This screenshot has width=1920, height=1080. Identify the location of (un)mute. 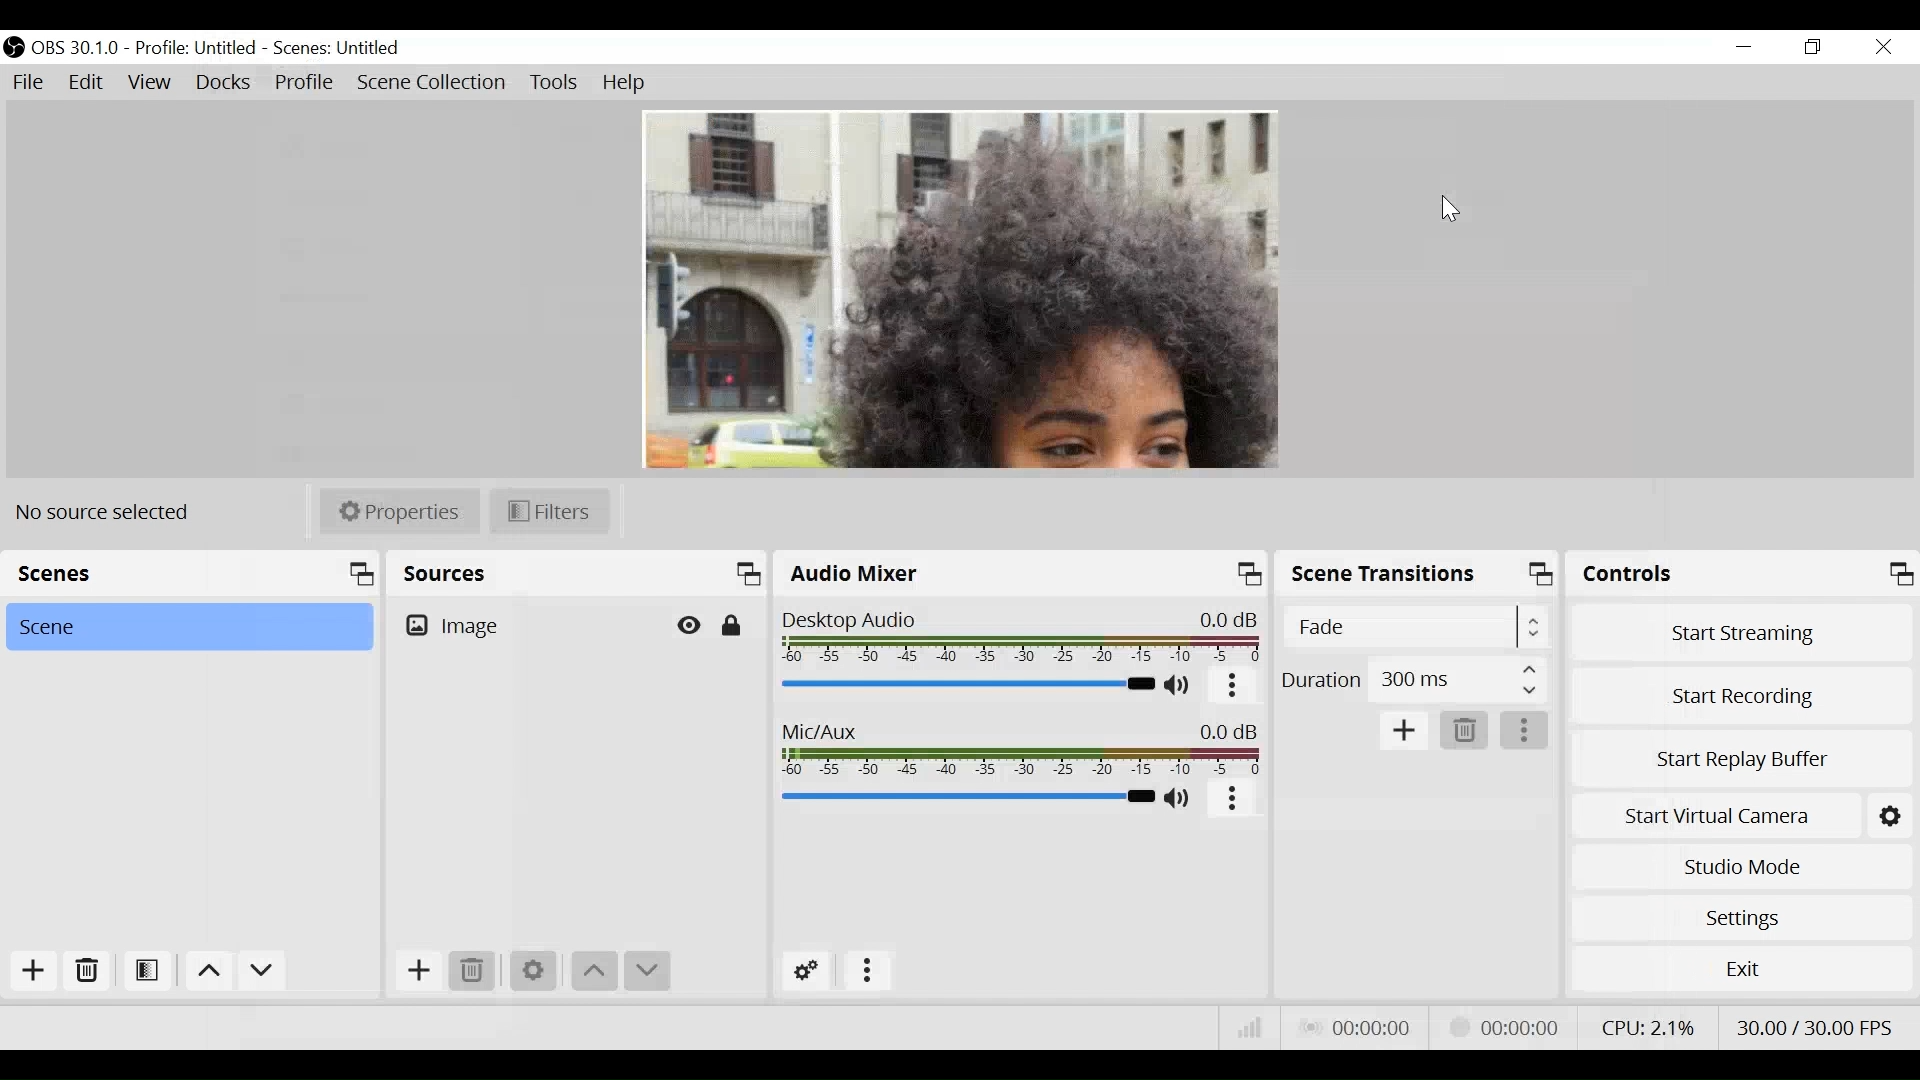
(1178, 686).